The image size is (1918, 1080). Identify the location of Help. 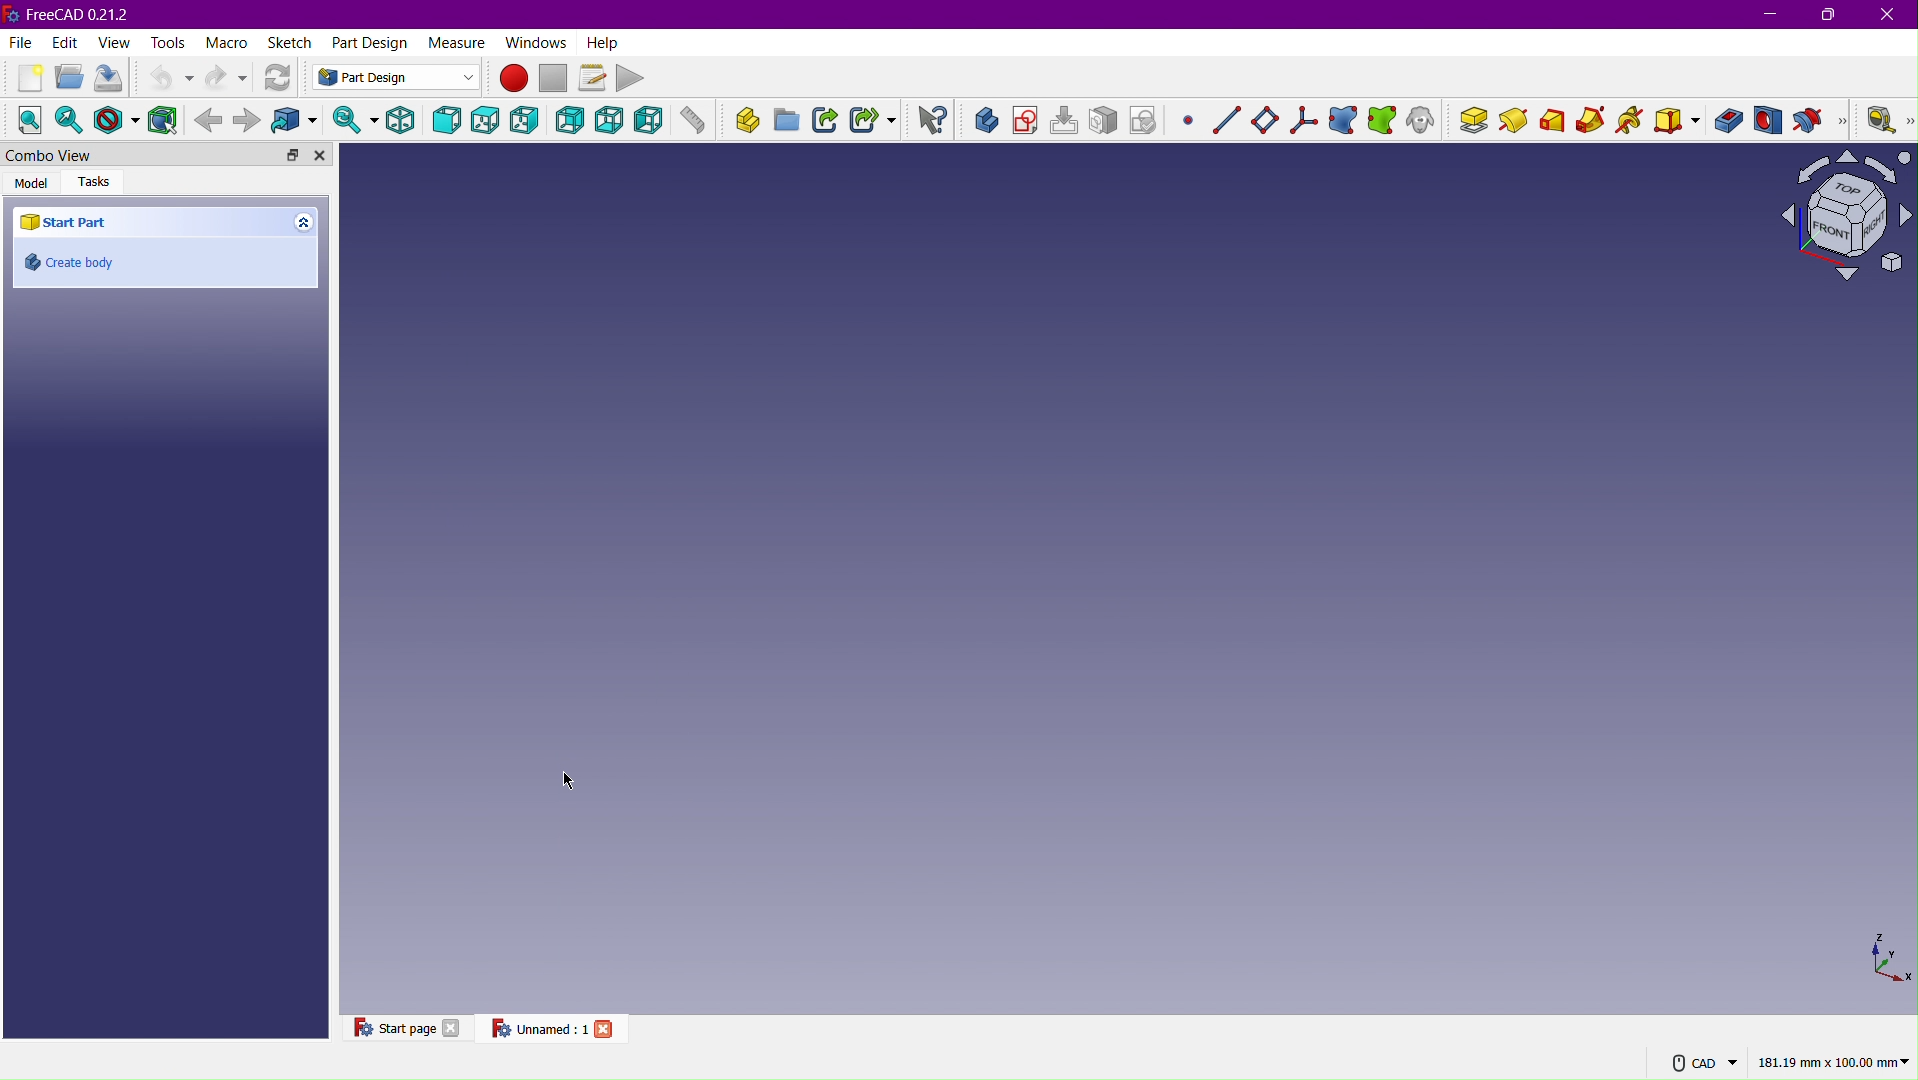
(603, 42).